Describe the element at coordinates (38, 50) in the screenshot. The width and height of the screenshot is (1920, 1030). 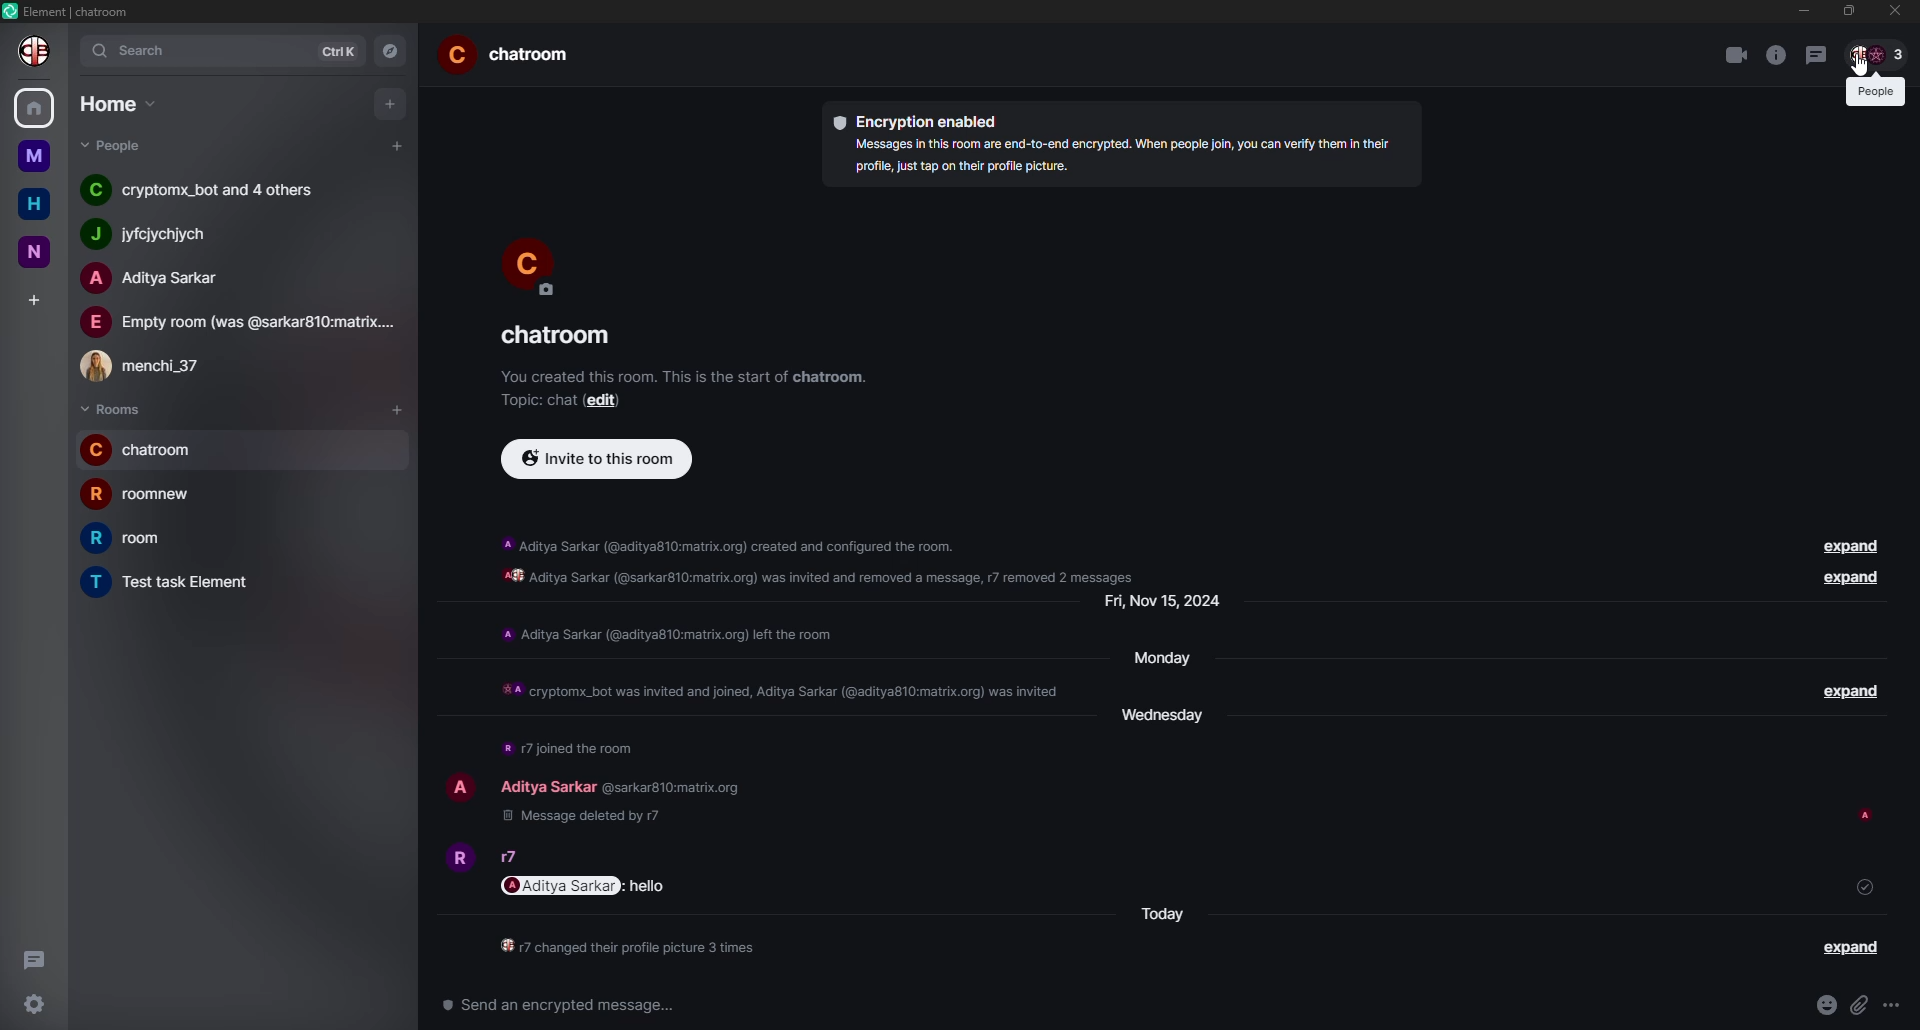
I see `profile` at that location.